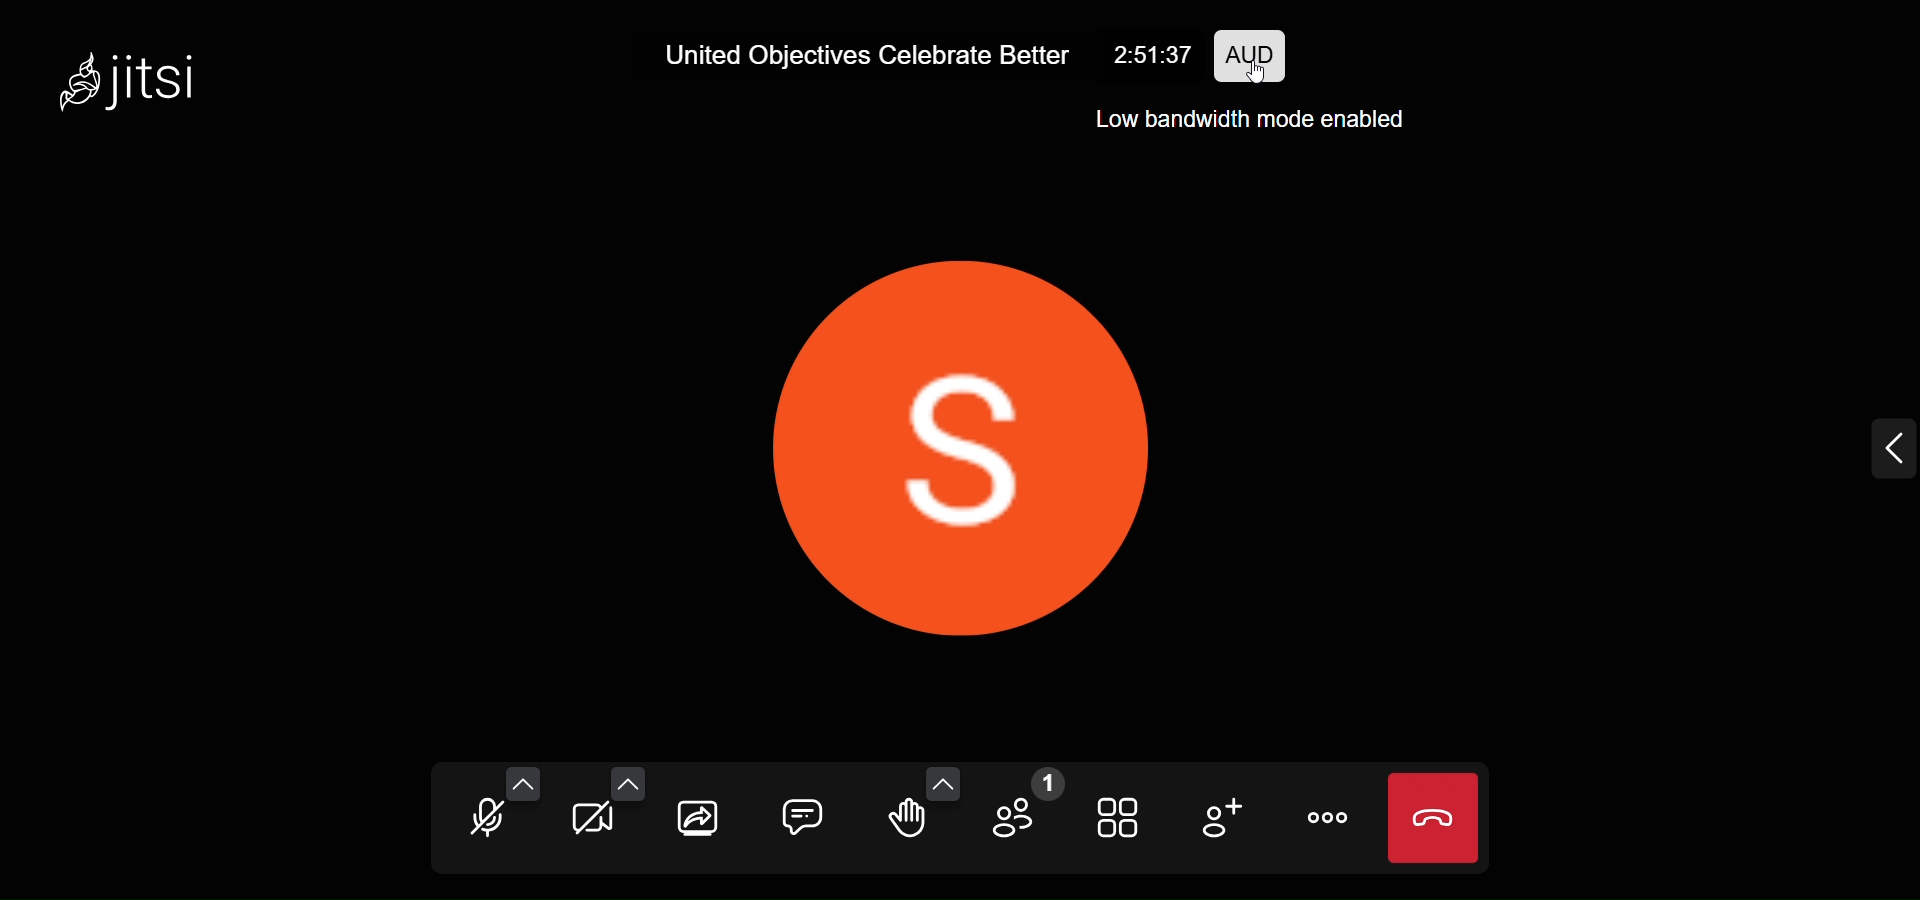  I want to click on more emoji, so click(943, 782).